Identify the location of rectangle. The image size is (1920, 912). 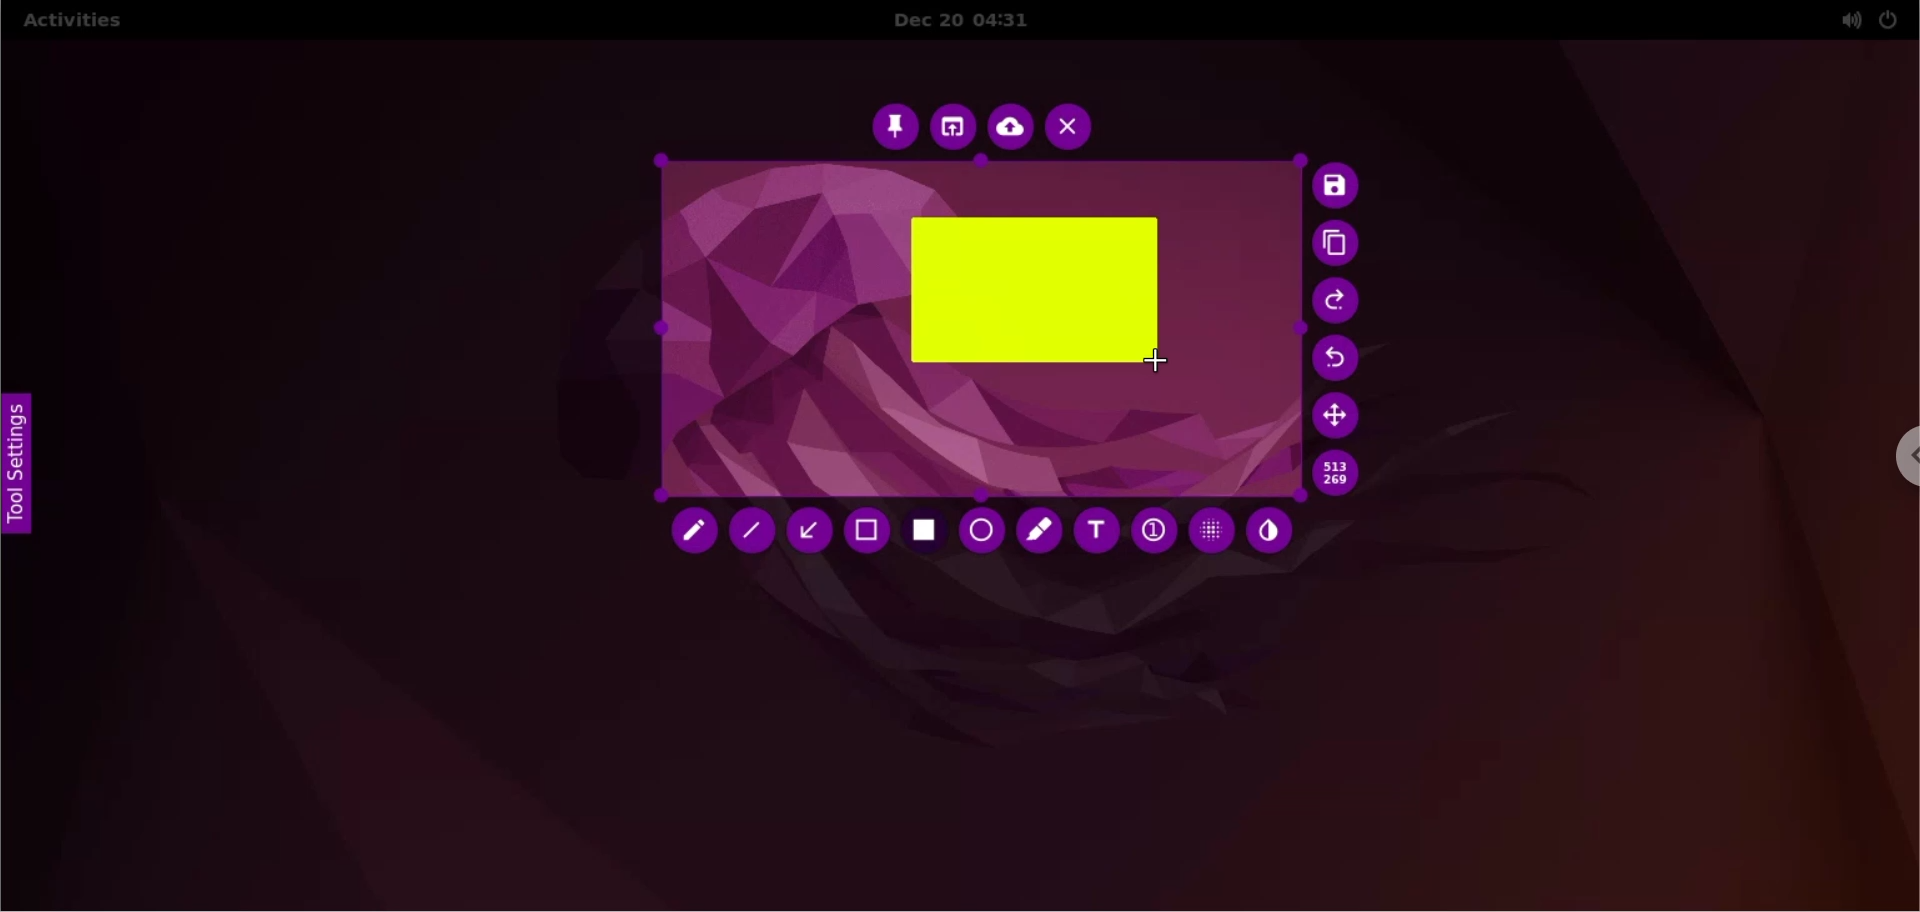
(1033, 290).